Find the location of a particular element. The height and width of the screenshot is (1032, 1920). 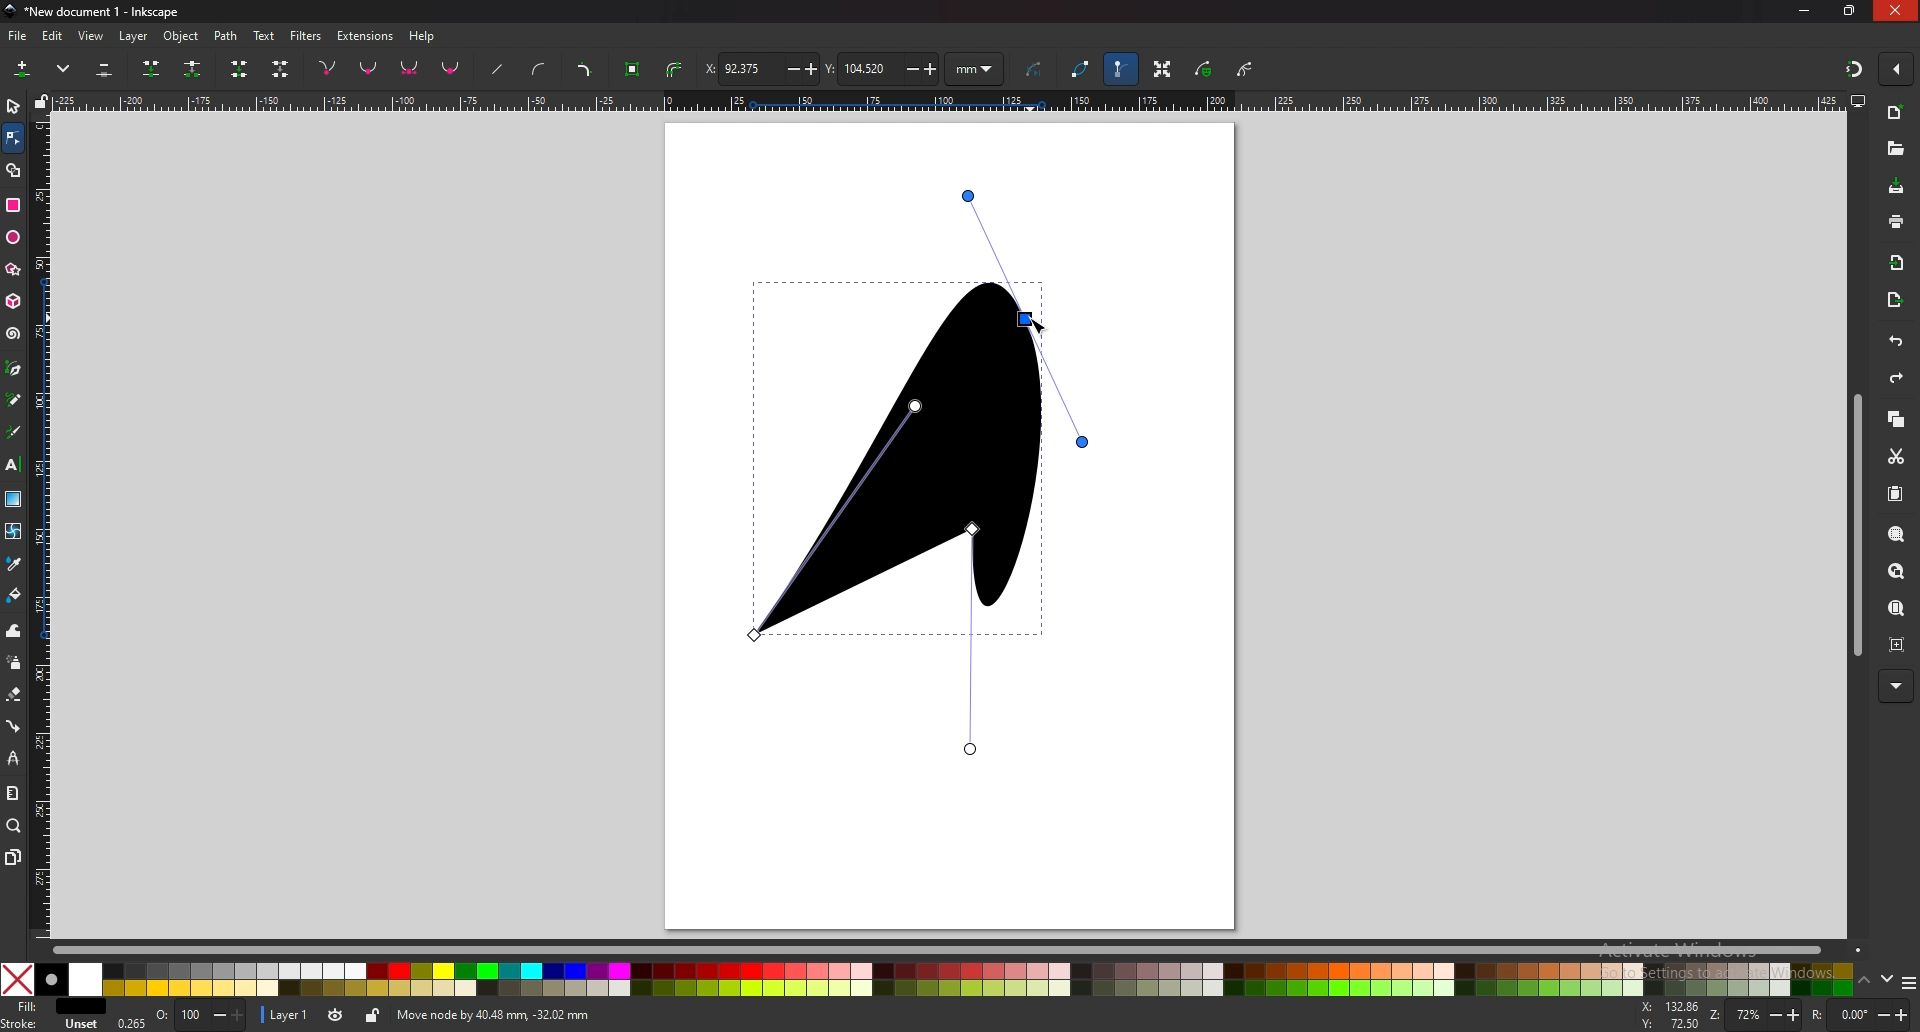

delete selected nodes is located at coordinates (105, 68).